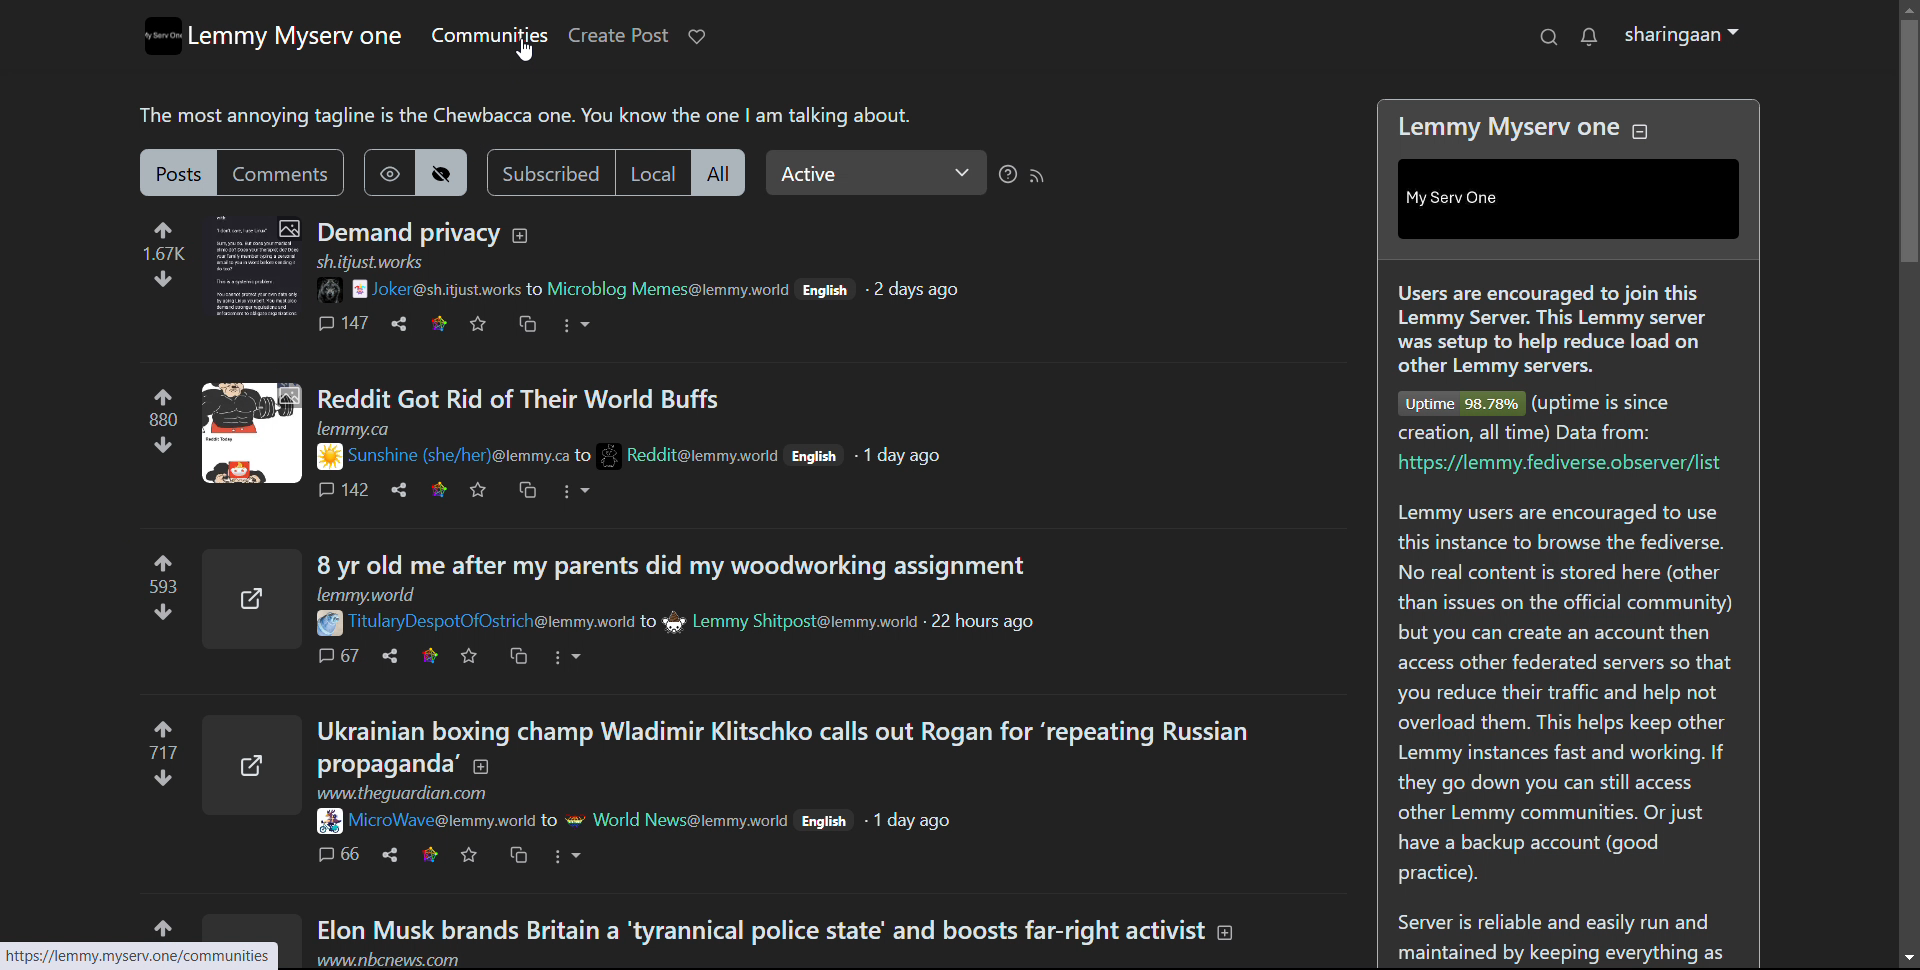  Describe the element at coordinates (574, 819) in the screenshot. I see `poster image` at that location.